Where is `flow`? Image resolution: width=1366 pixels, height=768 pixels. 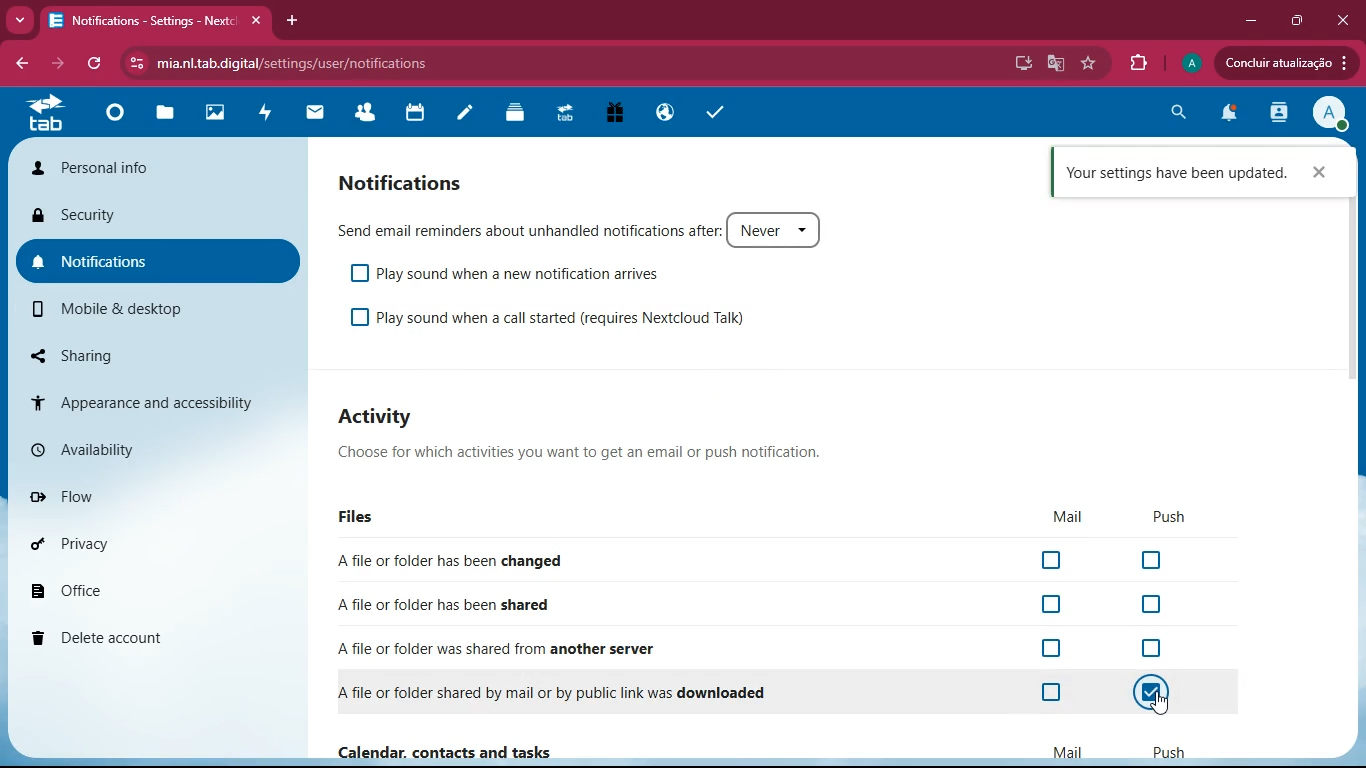 flow is located at coordinates (130, 494).